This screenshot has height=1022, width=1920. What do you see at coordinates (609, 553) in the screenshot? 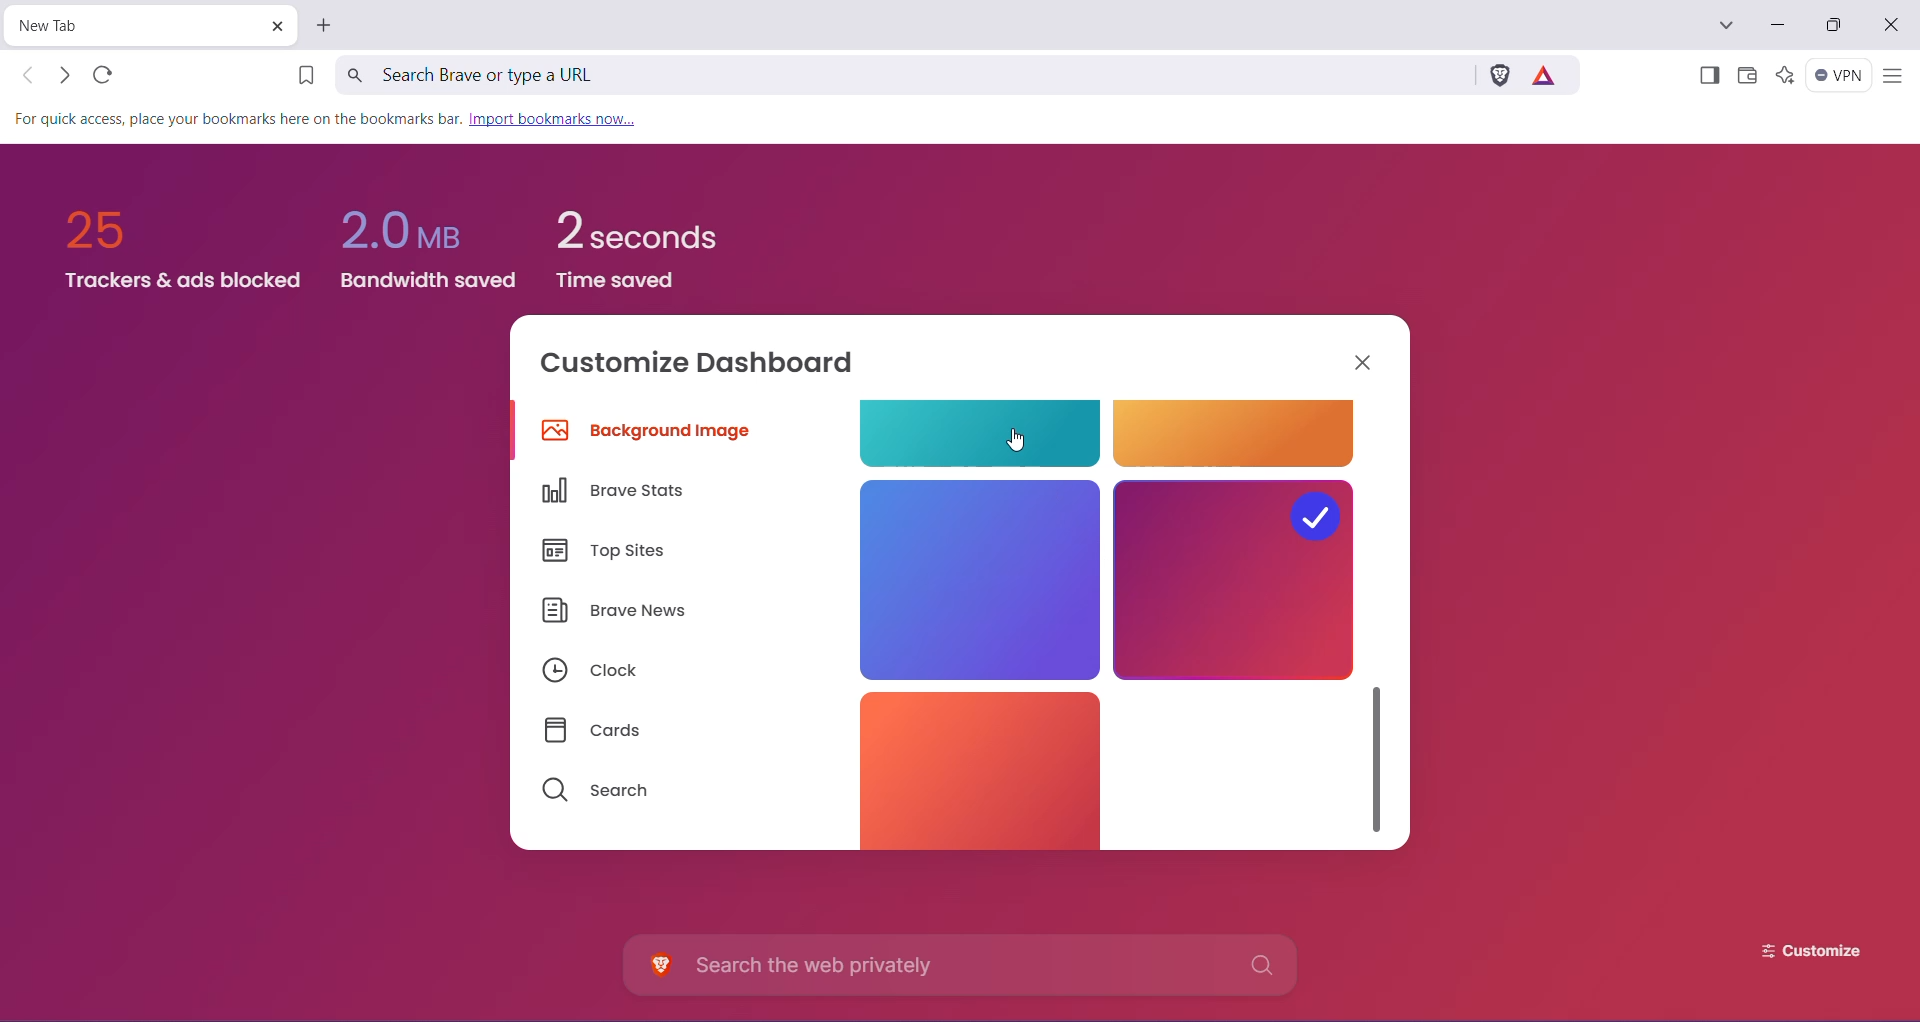
I see `Top Sites` at bounding box center [609, 553].